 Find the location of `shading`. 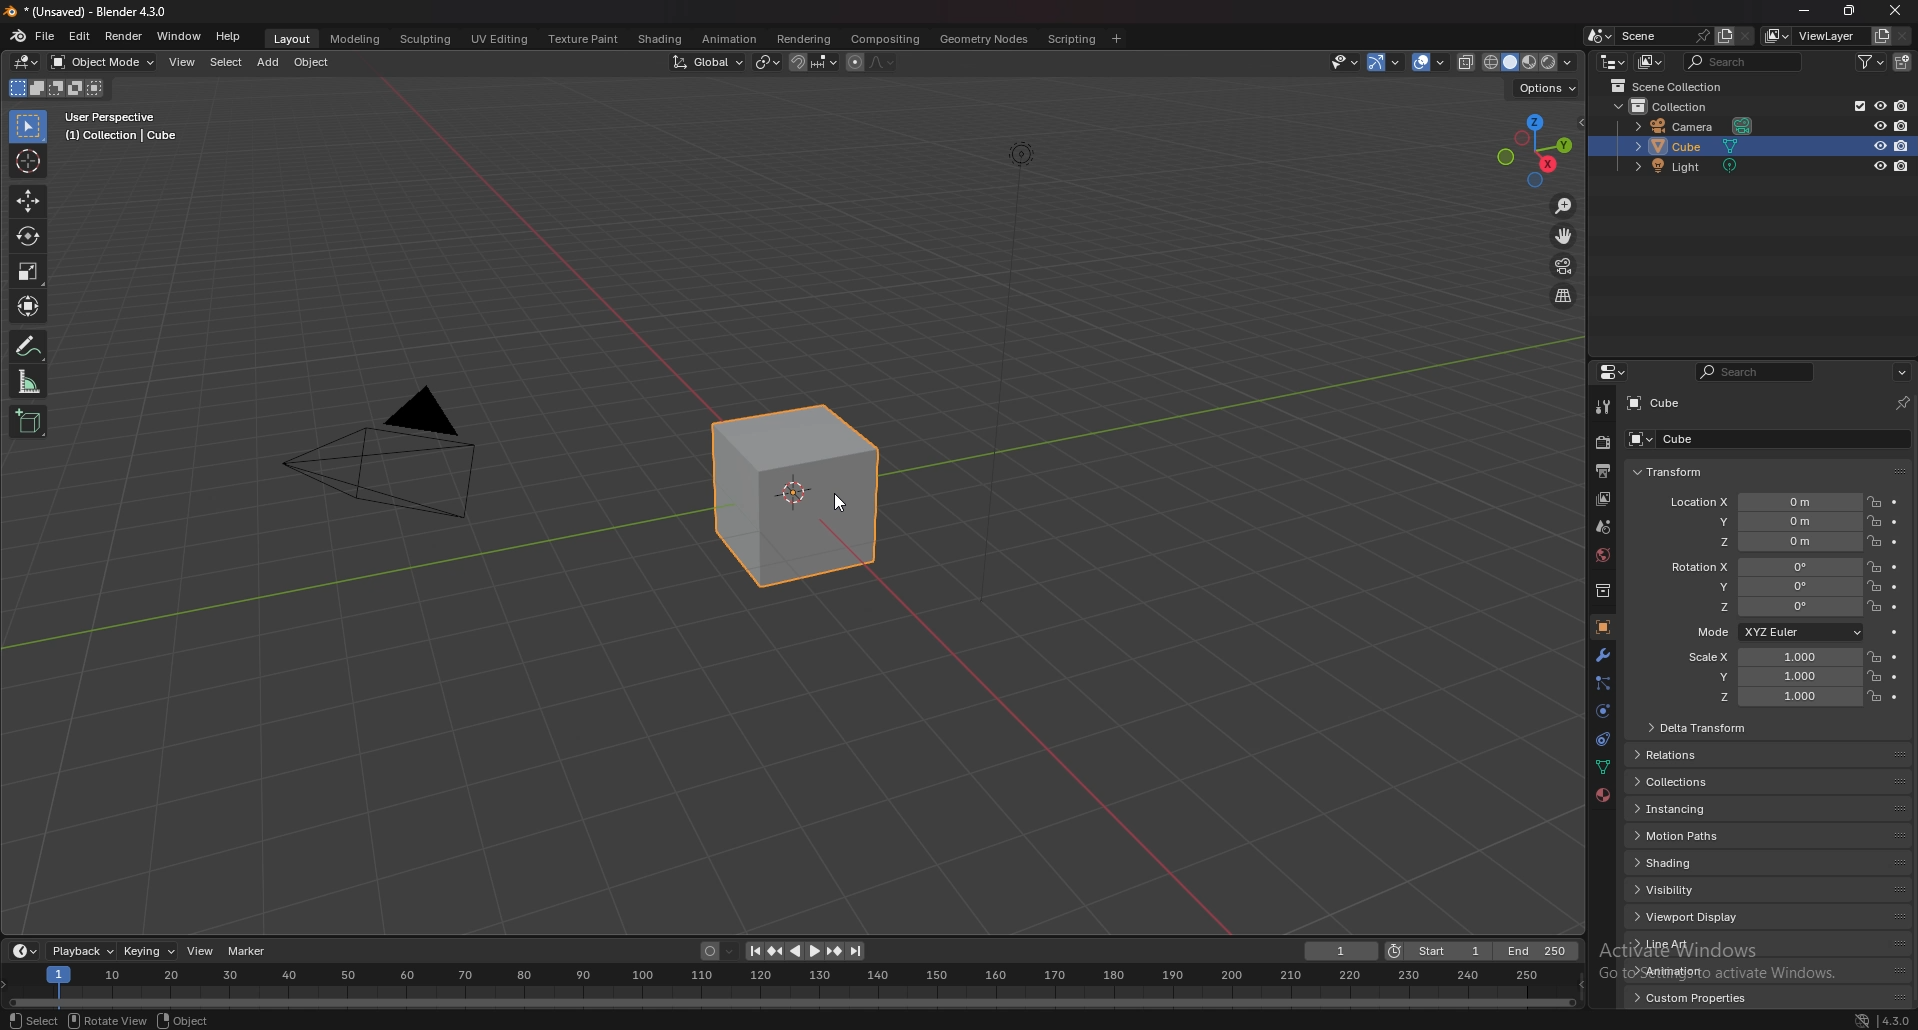

shading is located at coordinates (1709, 861).